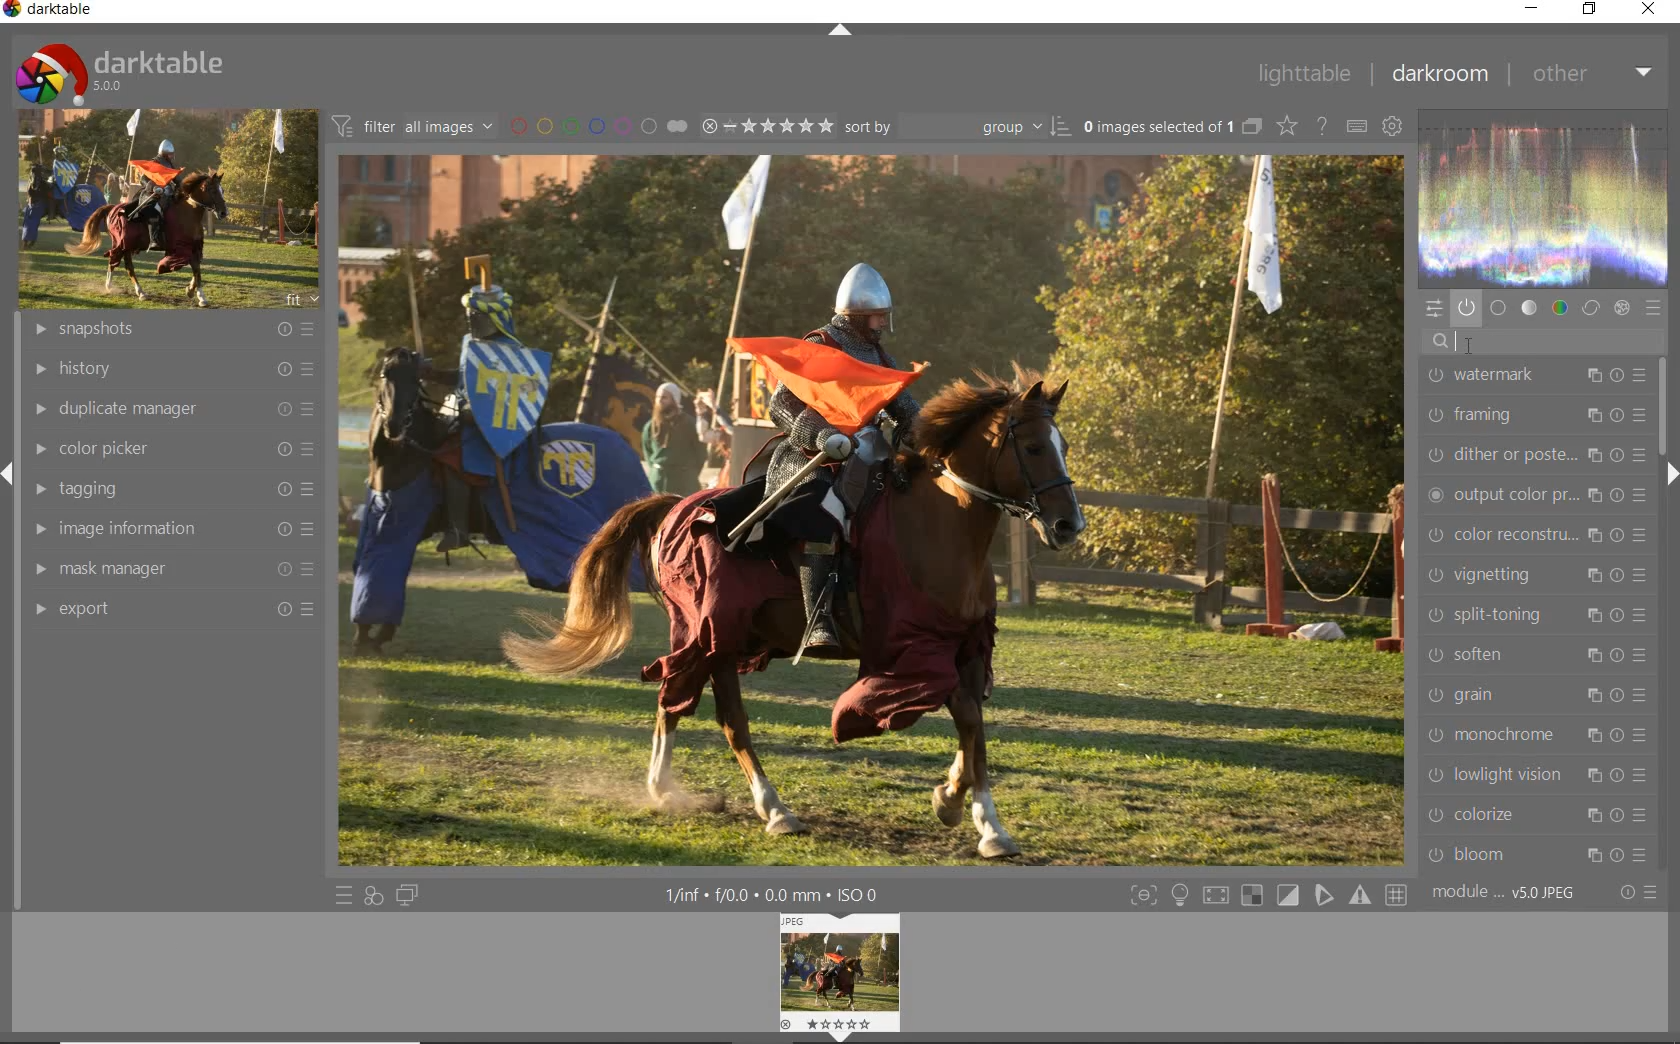 The image size is (1680, 1044). Describe the element at coordinates (54, 12) in the screenshot. I see `darktable` at that location.